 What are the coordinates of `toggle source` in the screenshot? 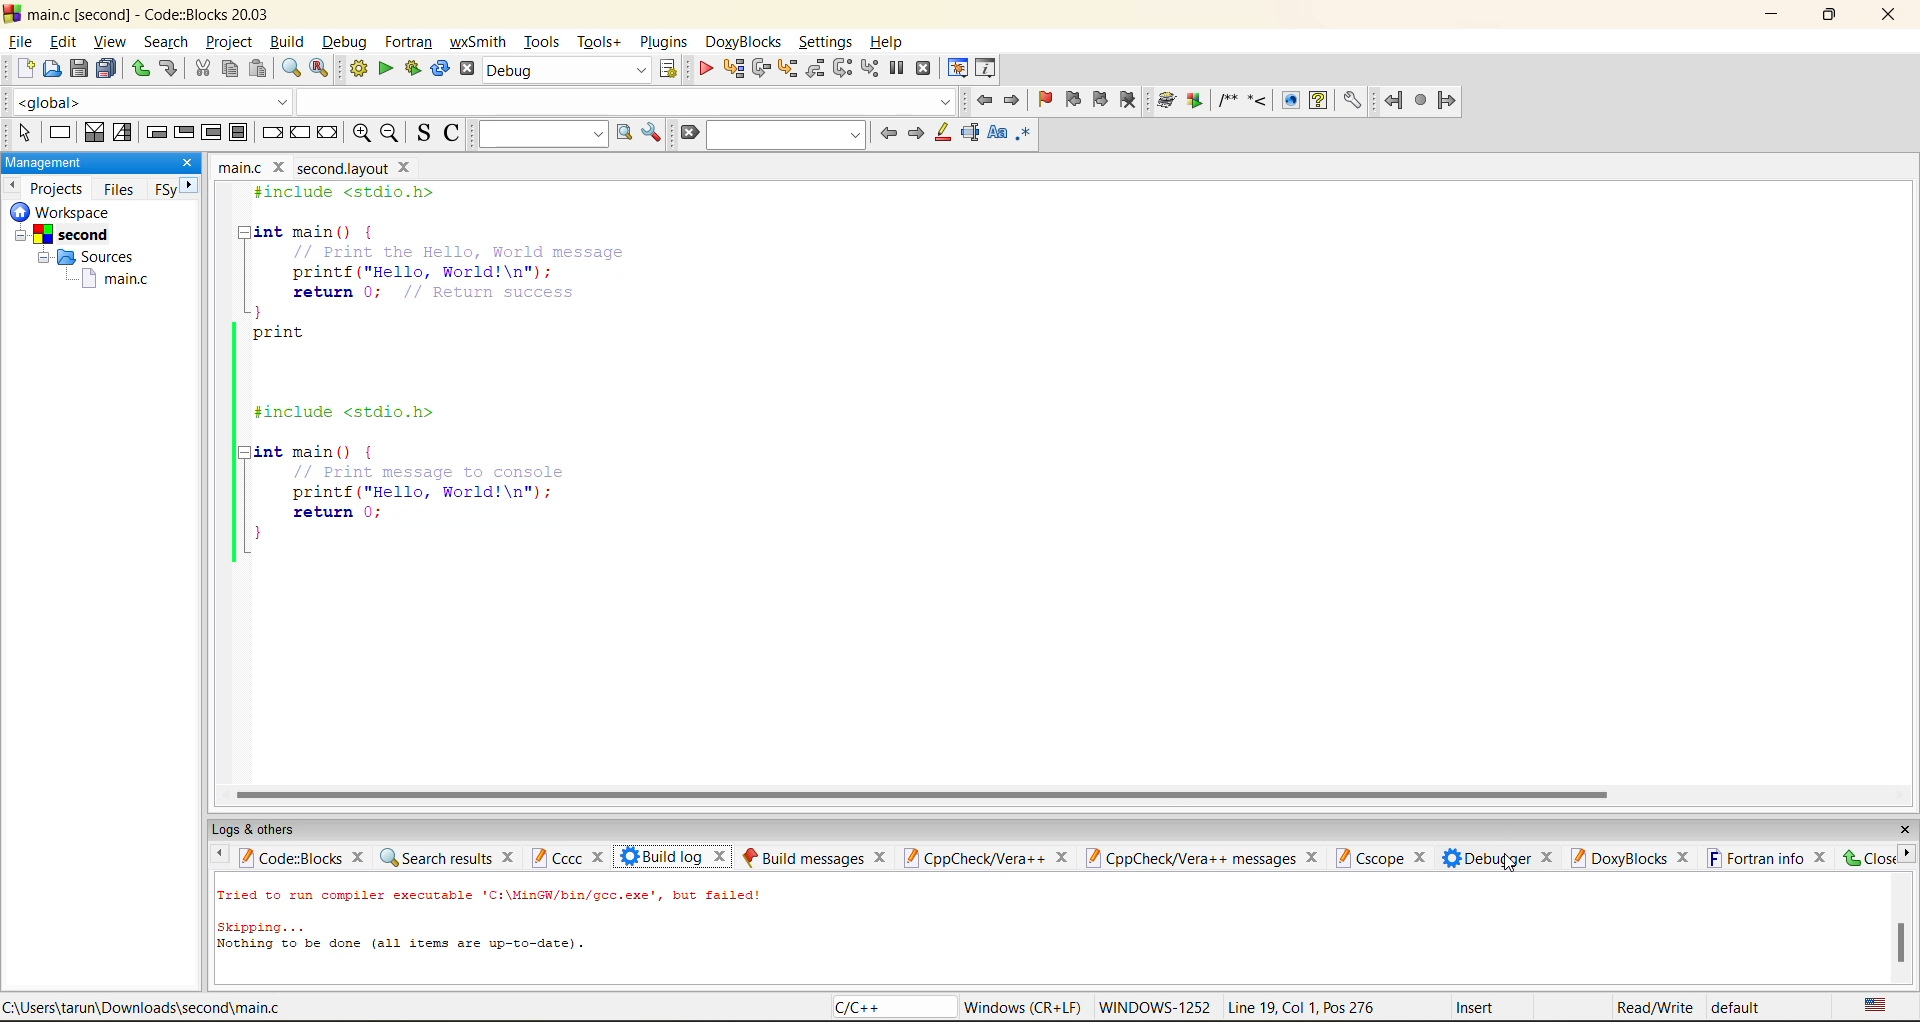 It's located at (423, 132).